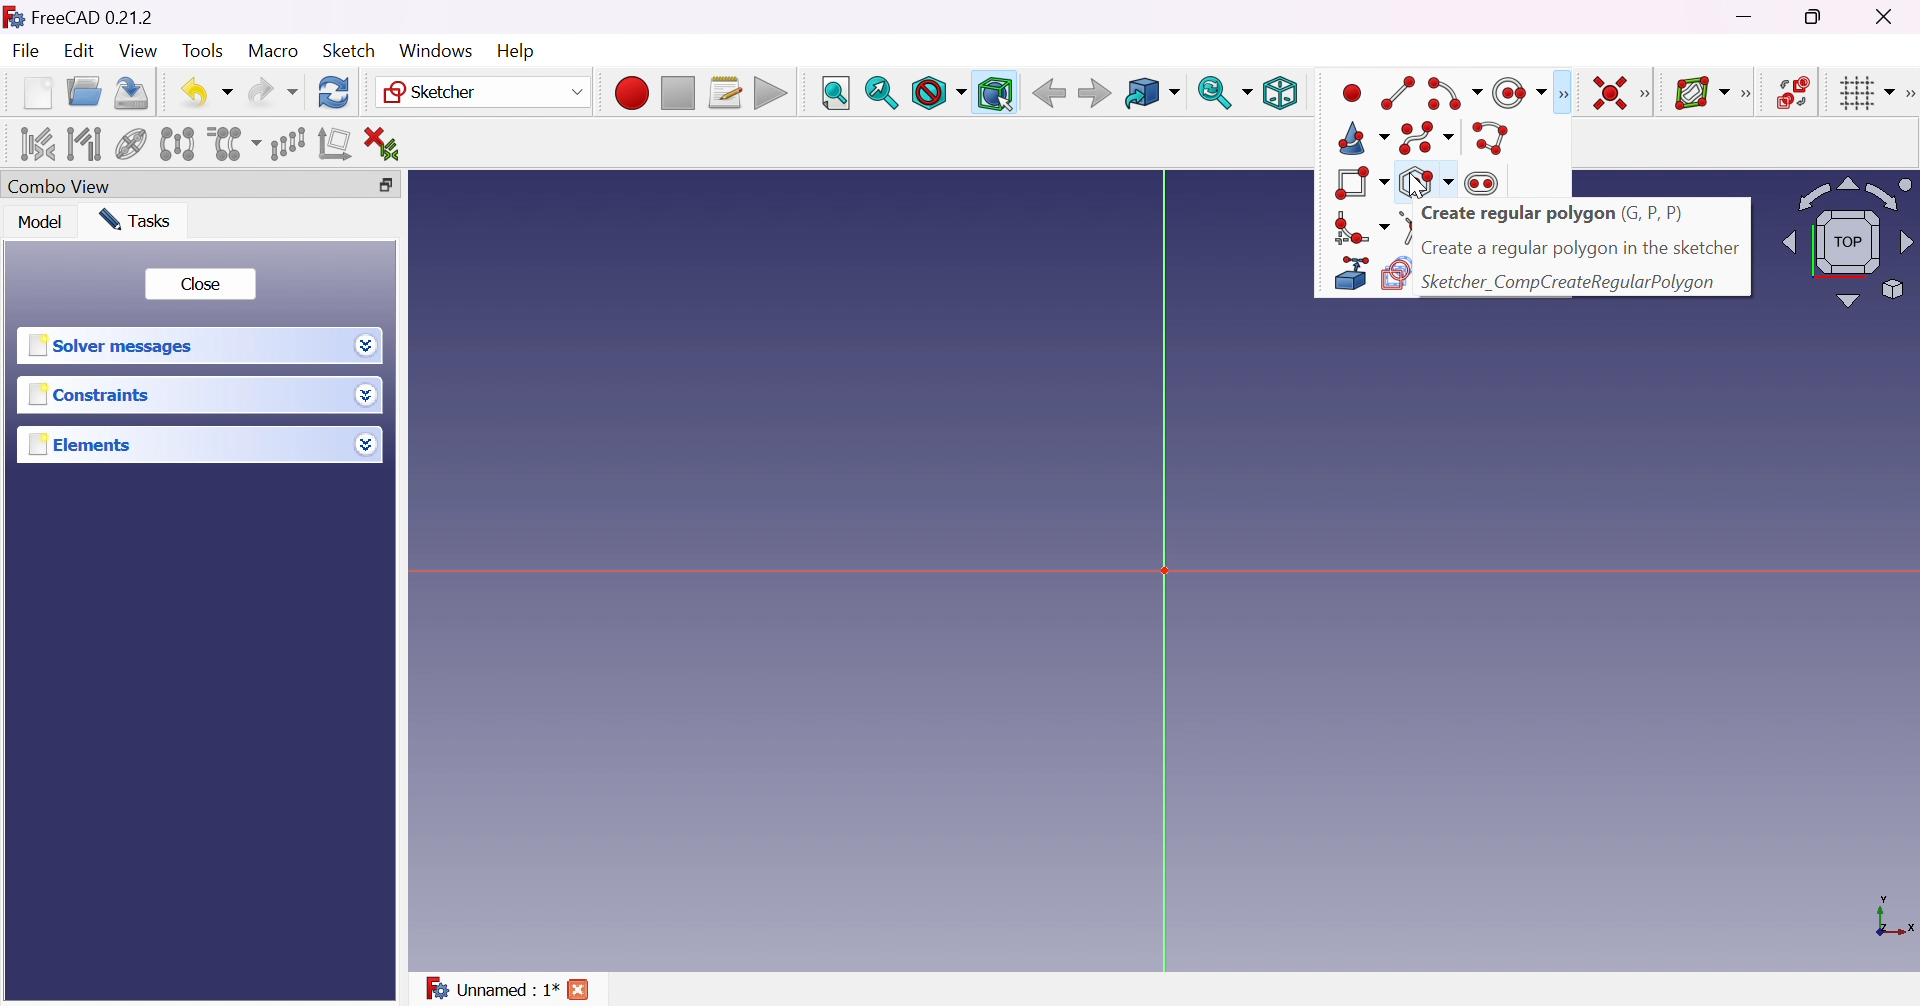 This screenshot has height=1006, width=1920. Describe the element at coordinates (178, 144) in the screenshot. I see `Symmetry` at that location.